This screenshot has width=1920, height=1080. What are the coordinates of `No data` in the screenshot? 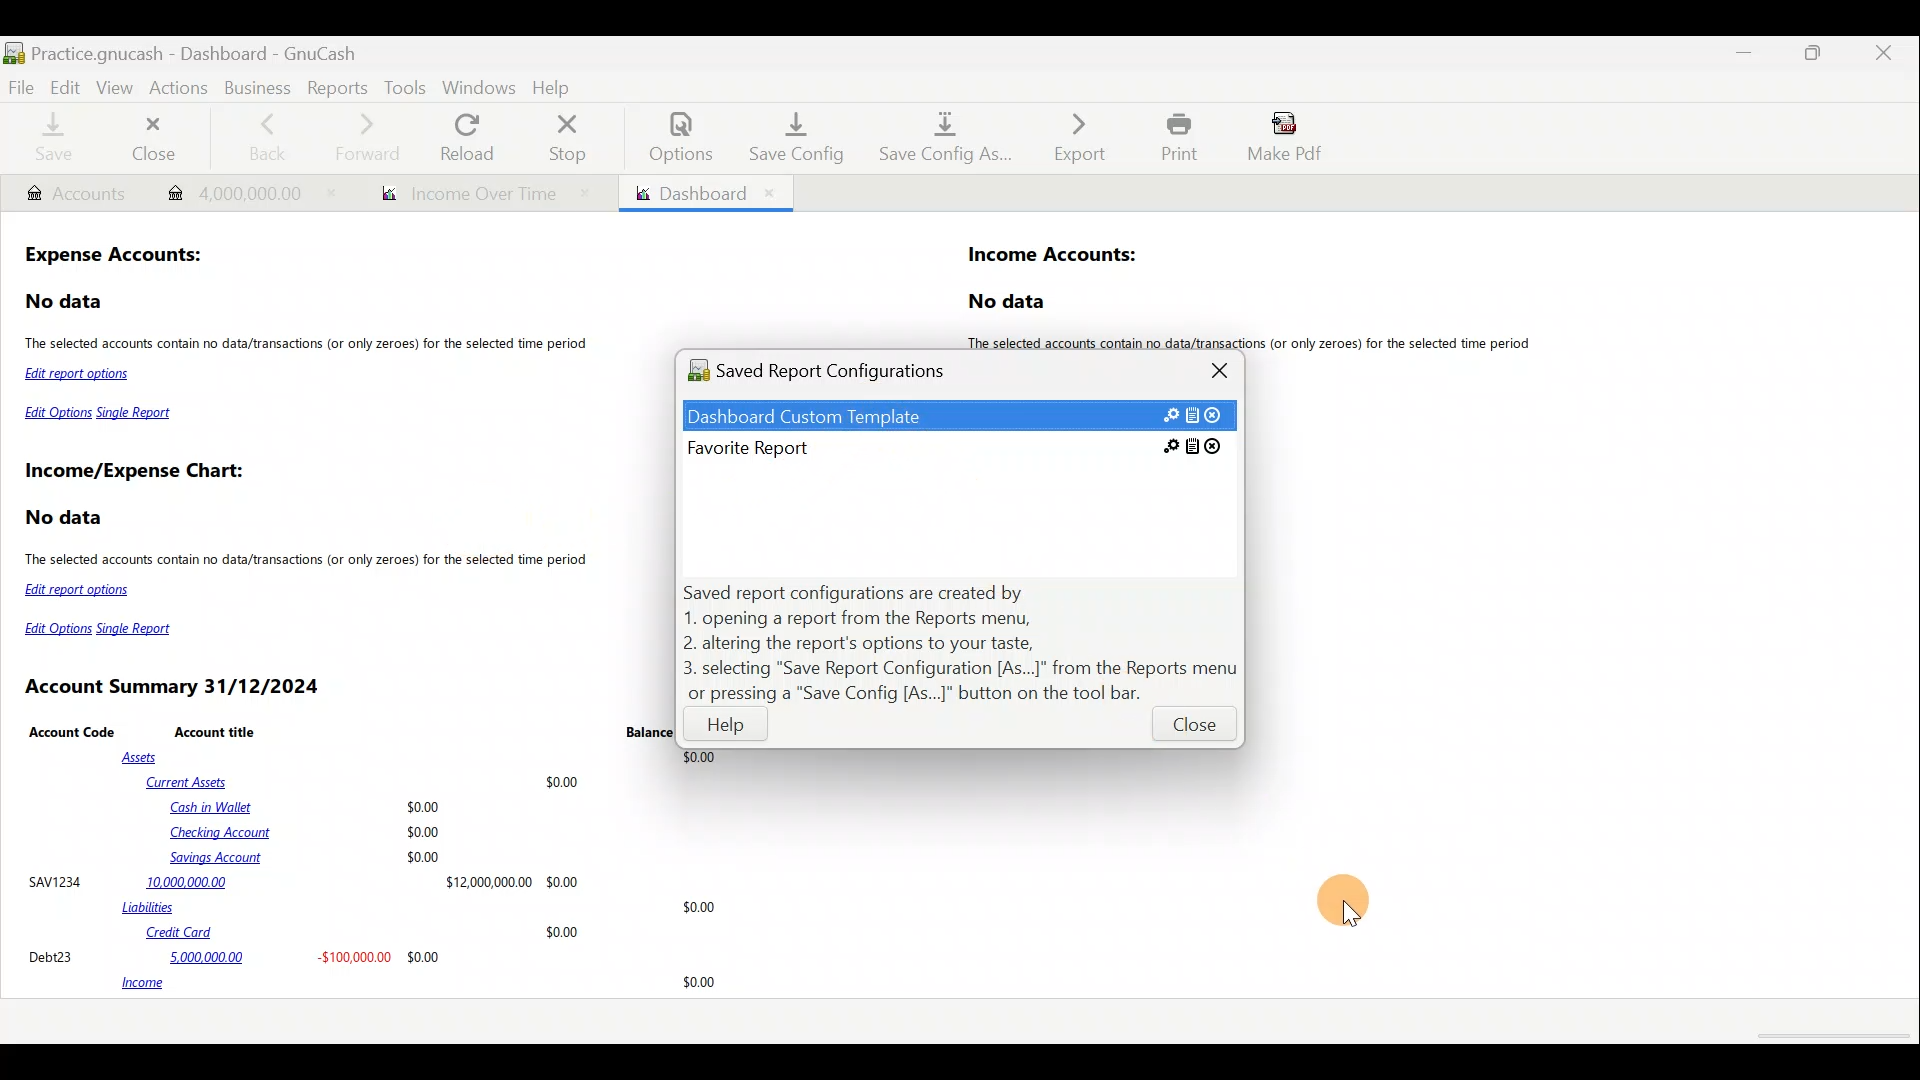 It's located at (1010, 302).